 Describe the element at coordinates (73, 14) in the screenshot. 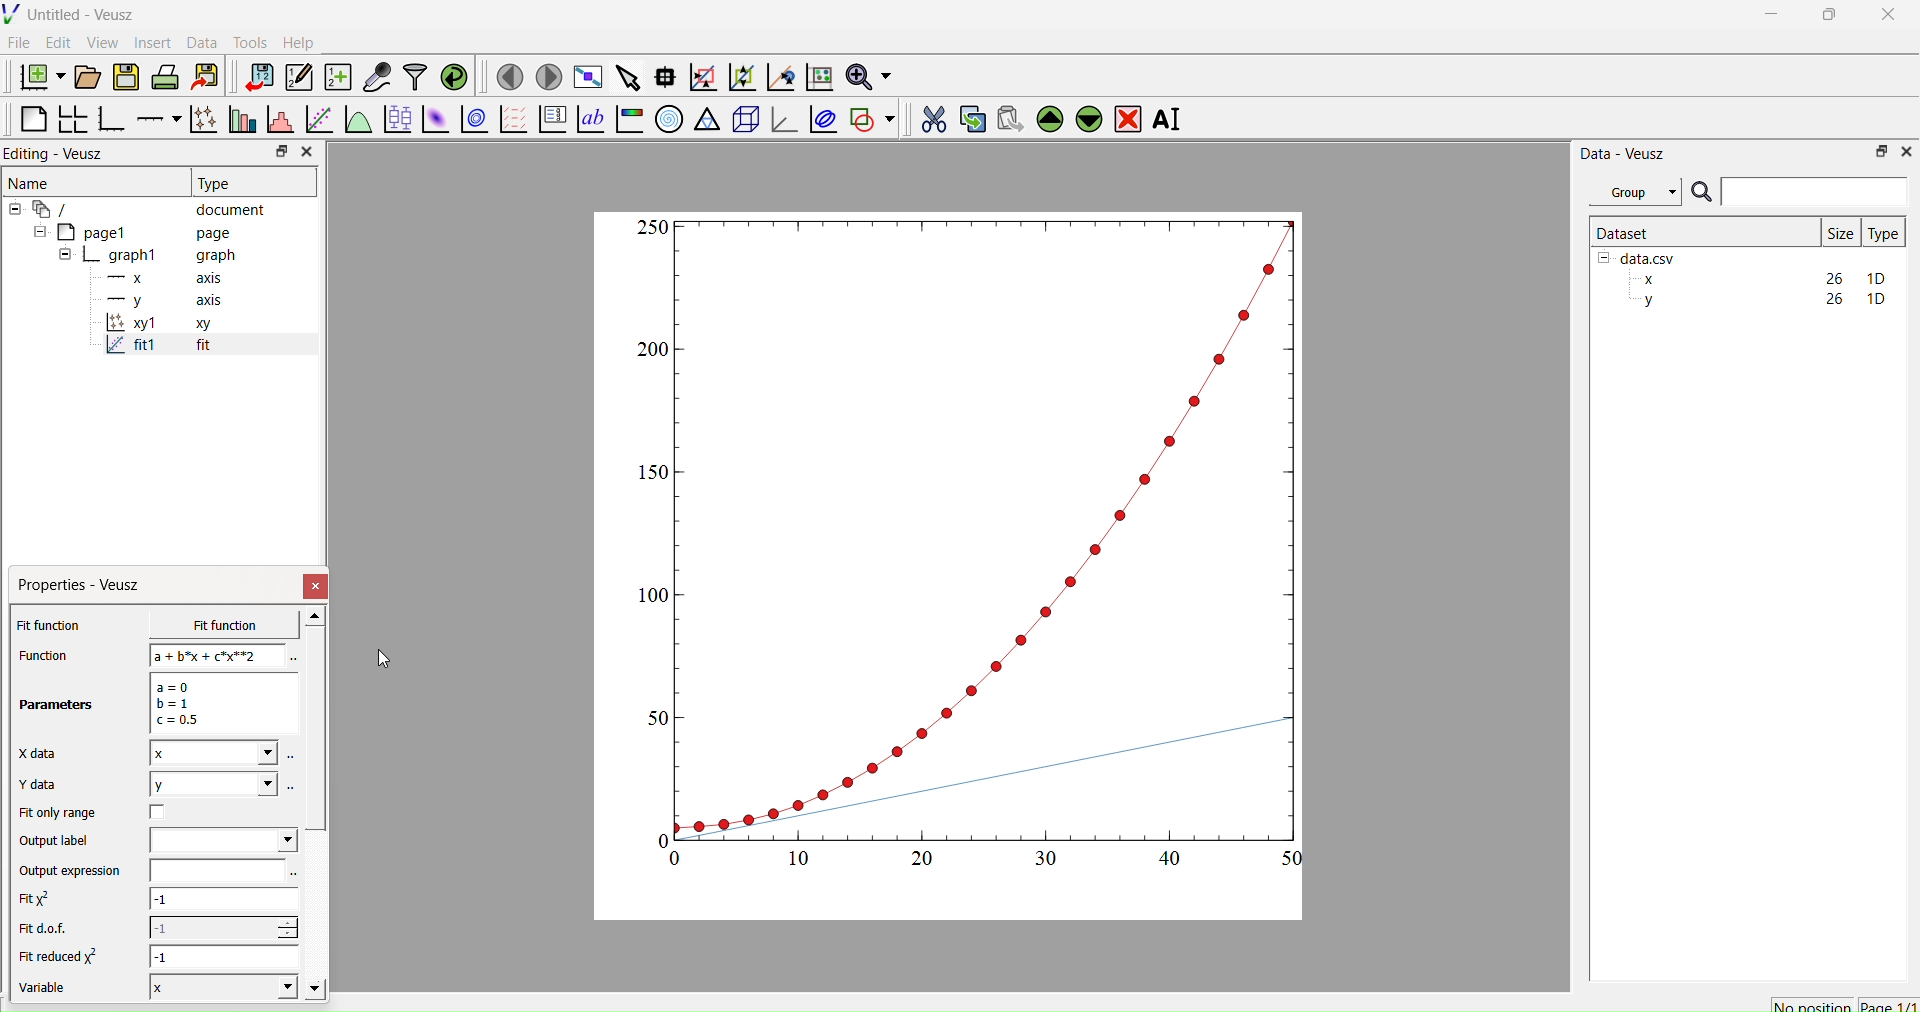

I see `Untitled - Veusz` at that location.